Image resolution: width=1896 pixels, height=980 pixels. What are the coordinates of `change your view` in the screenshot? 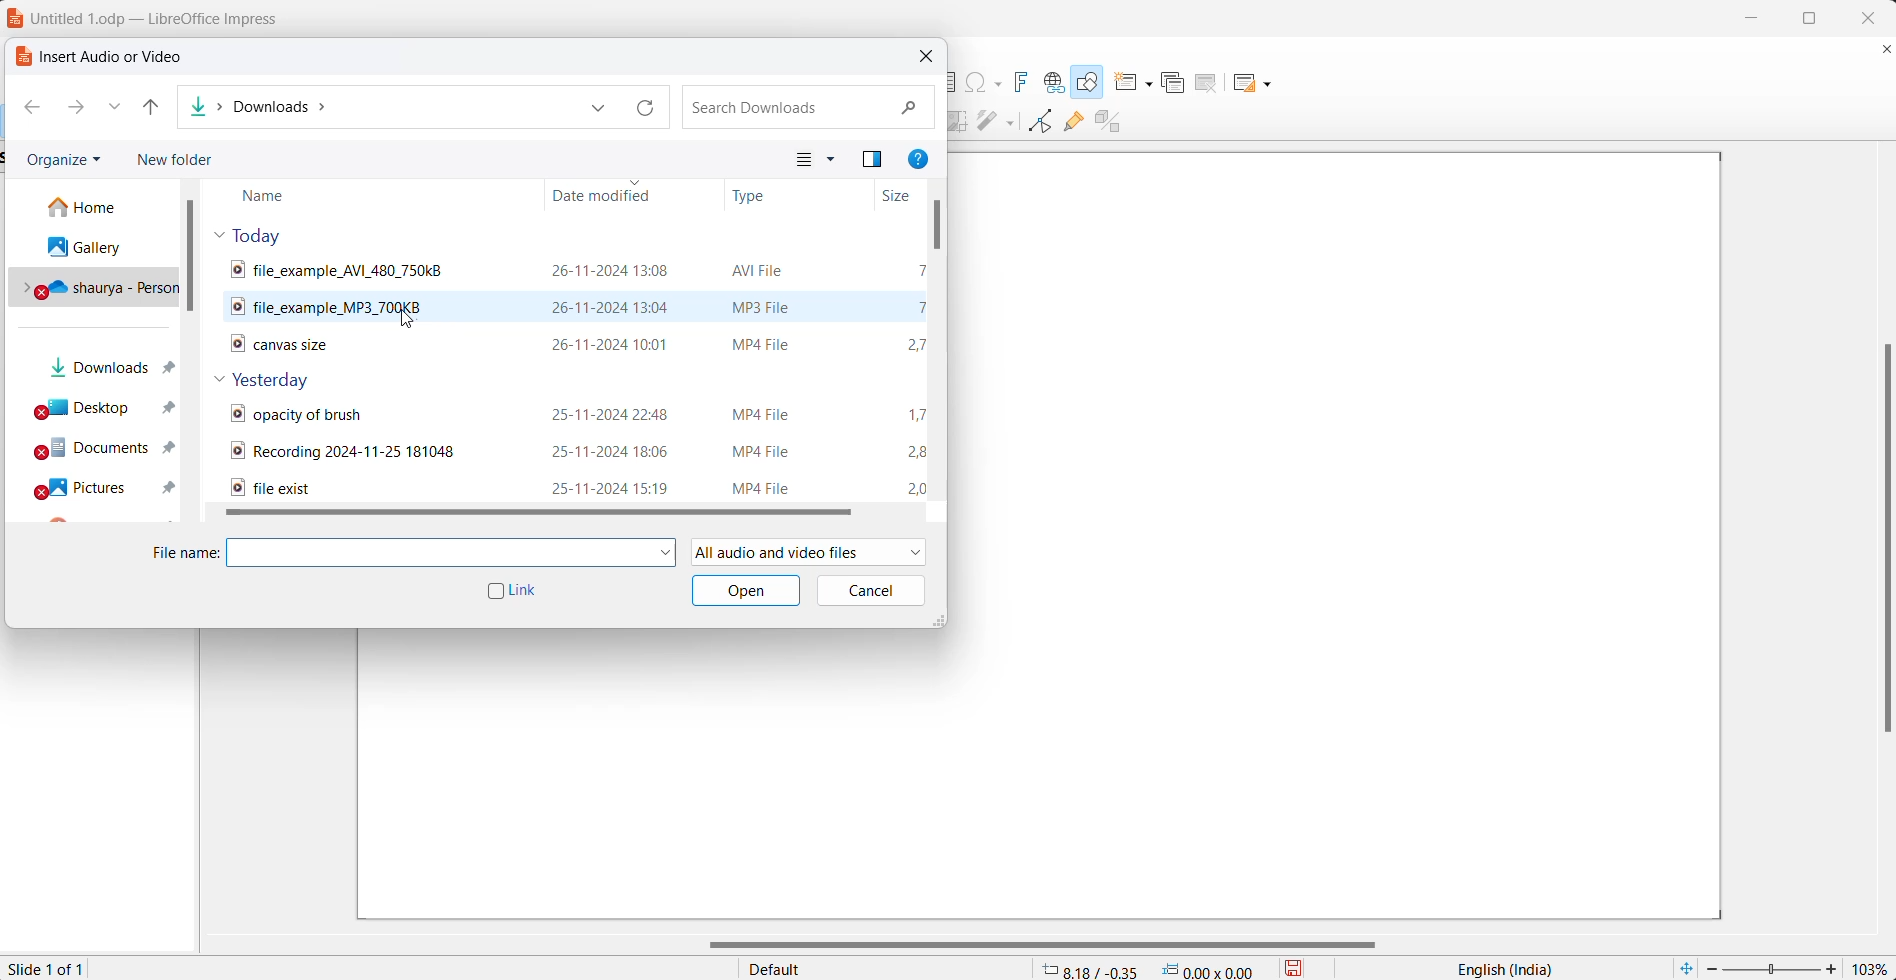 It's located at (801, 161).